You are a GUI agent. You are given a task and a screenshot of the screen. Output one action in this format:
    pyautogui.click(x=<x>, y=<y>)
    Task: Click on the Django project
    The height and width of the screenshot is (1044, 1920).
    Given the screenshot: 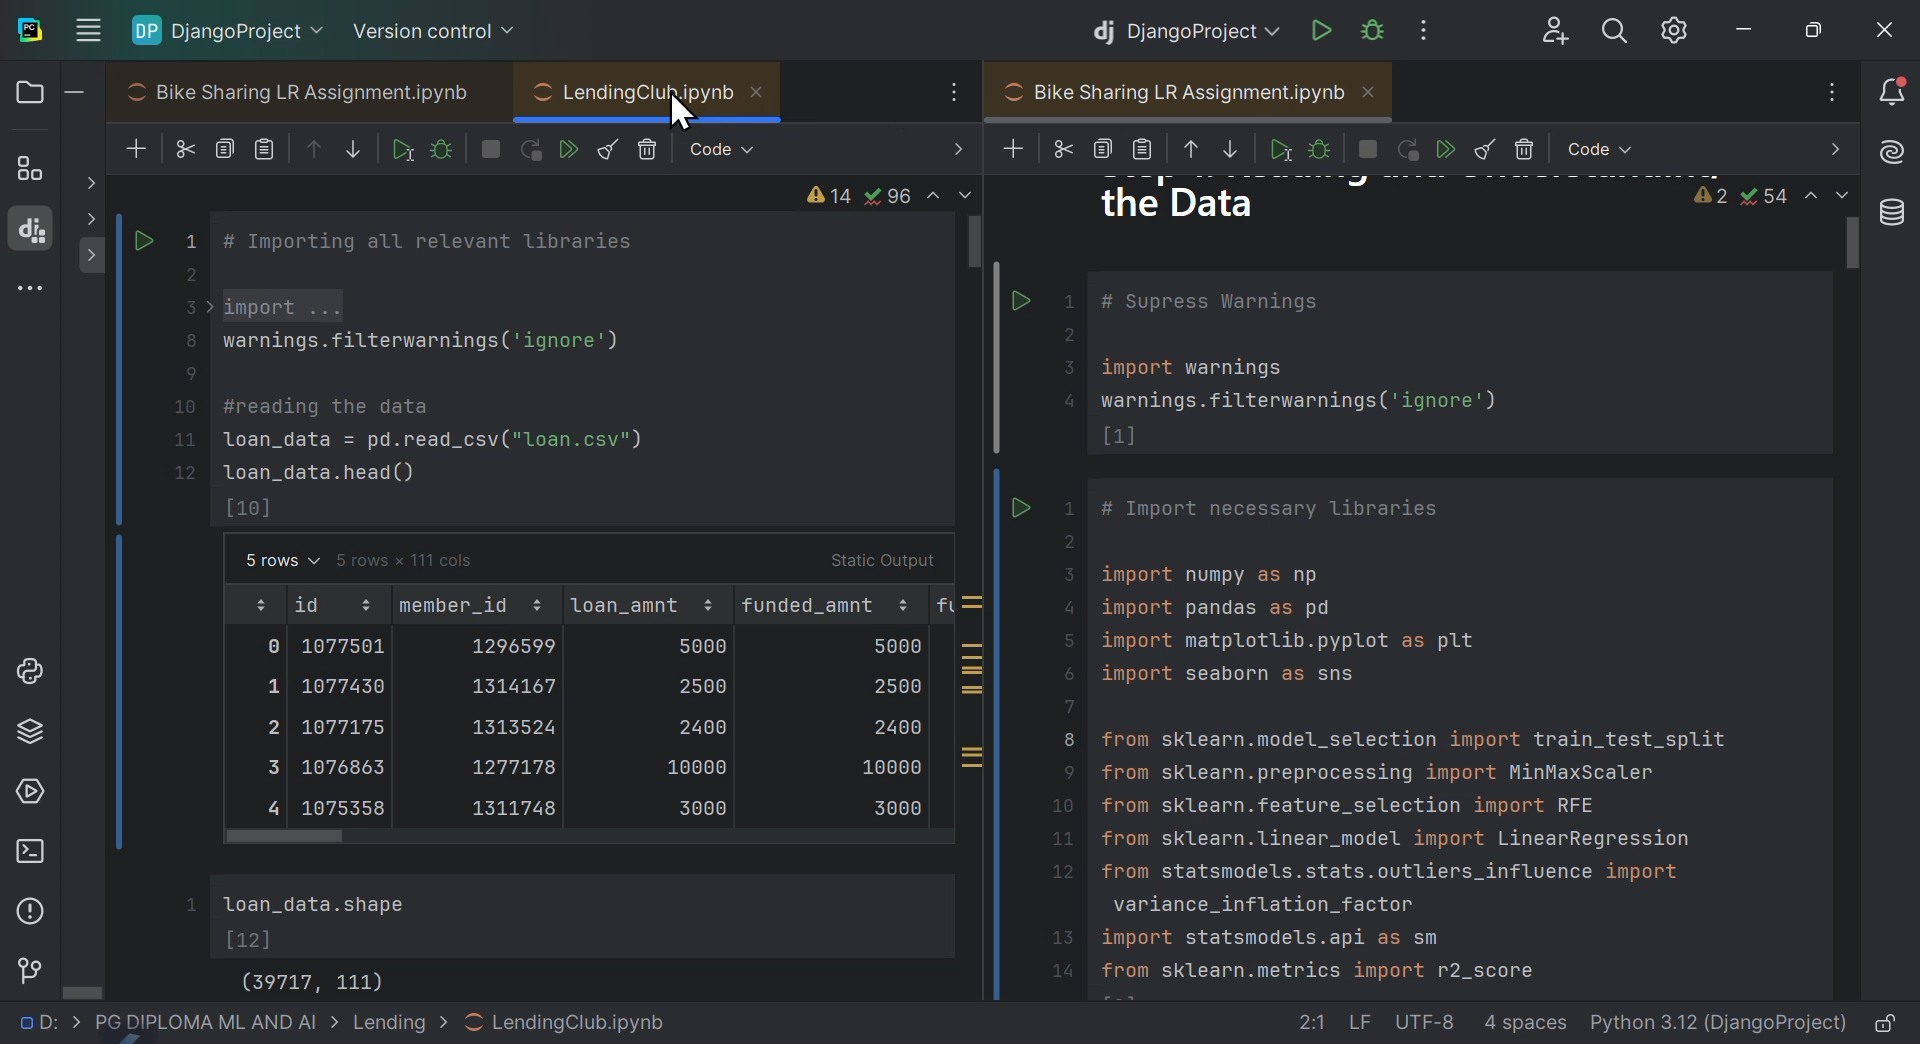 What is the action you would take?
    pyautogui.click(x=232, y=26)
    